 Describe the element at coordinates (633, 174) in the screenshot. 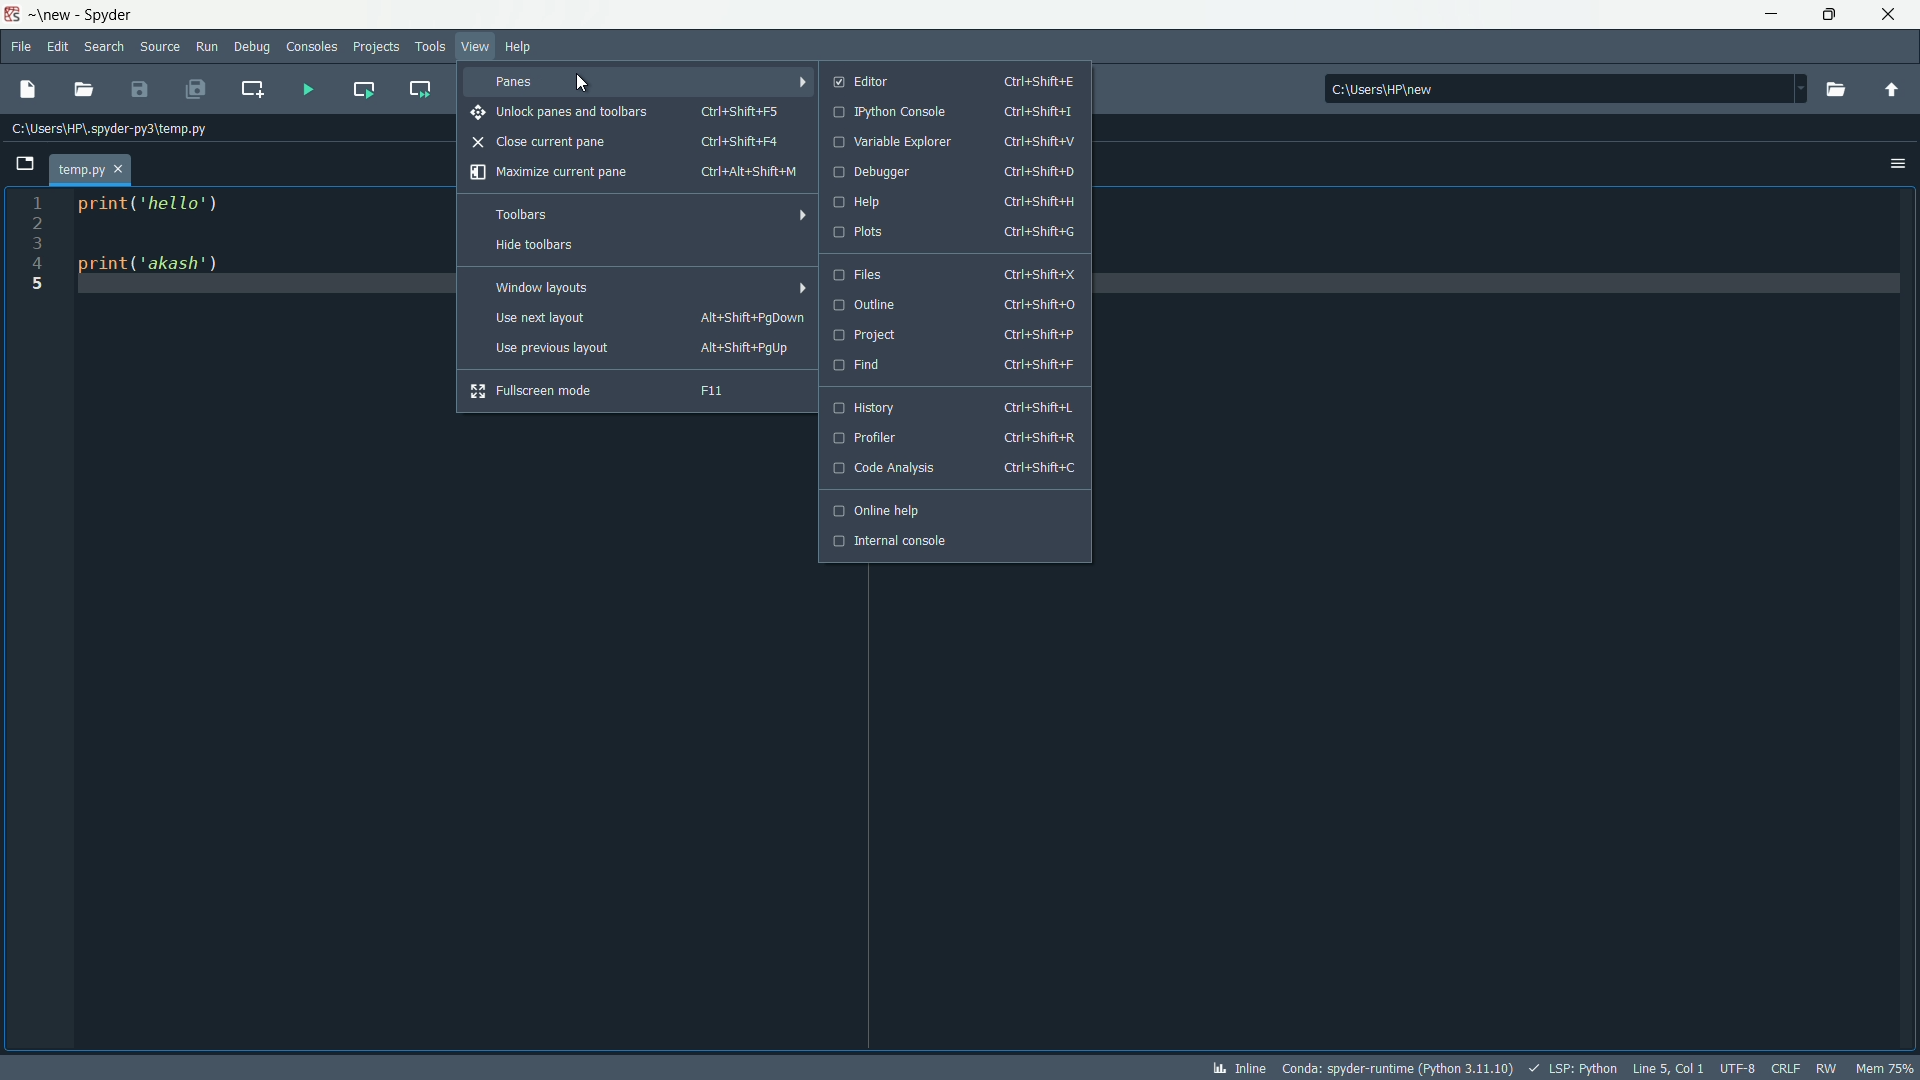

I see `maximize current pane` at that location.